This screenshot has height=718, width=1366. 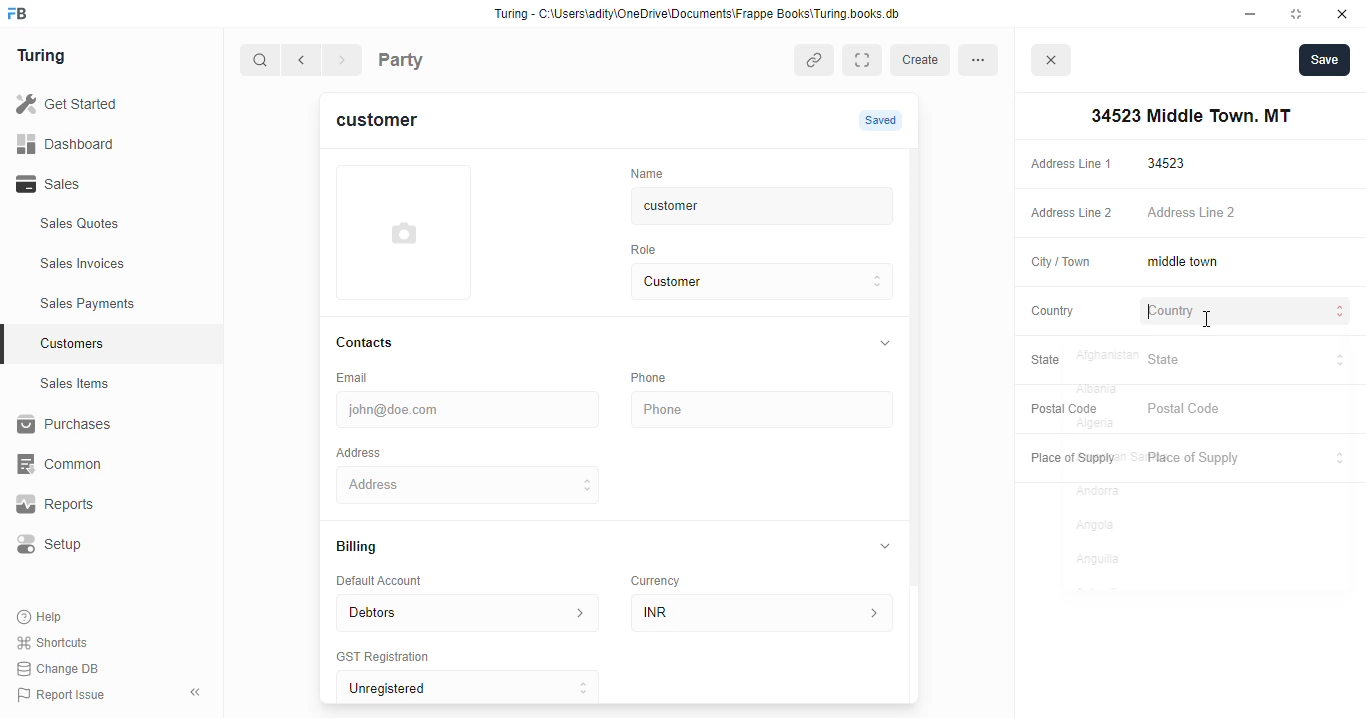 What do you see at coordinates (442, 58) in the screenshot?
I see `Party` at bounding box center [442, 58].